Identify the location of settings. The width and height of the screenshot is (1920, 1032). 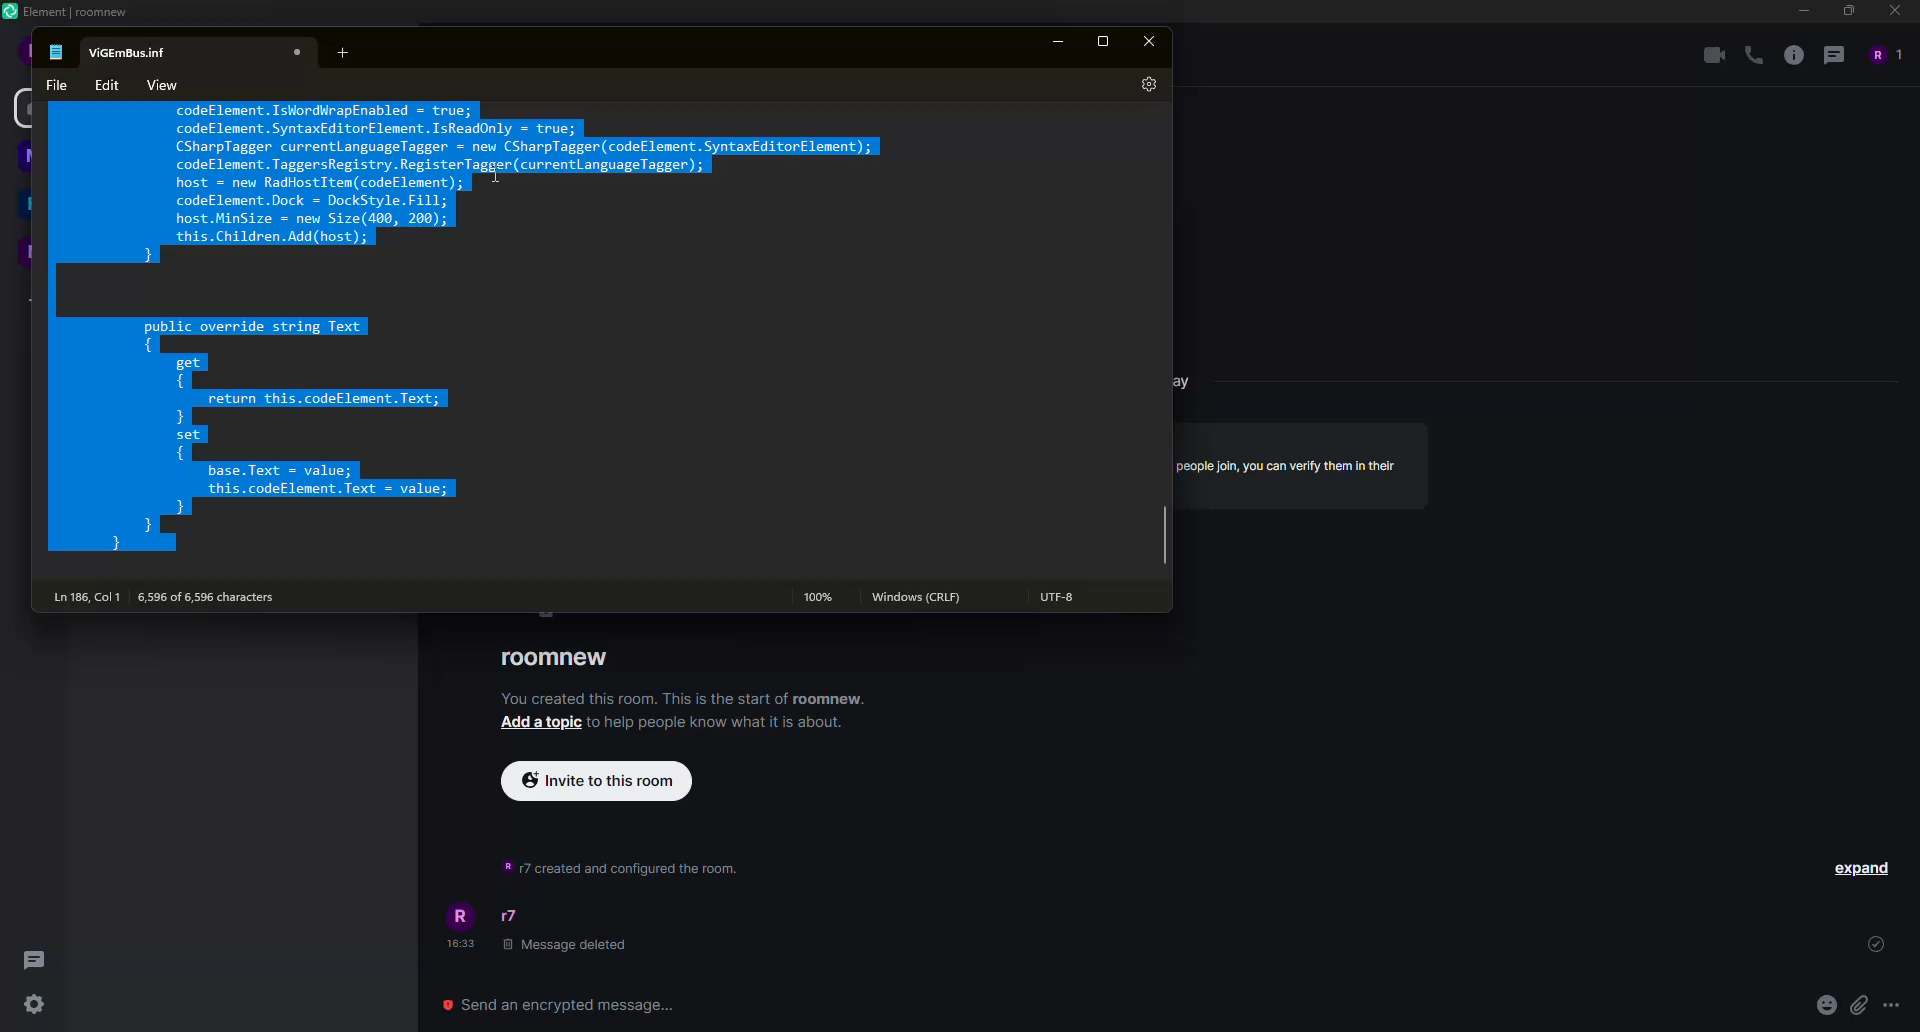
(1146, 85).